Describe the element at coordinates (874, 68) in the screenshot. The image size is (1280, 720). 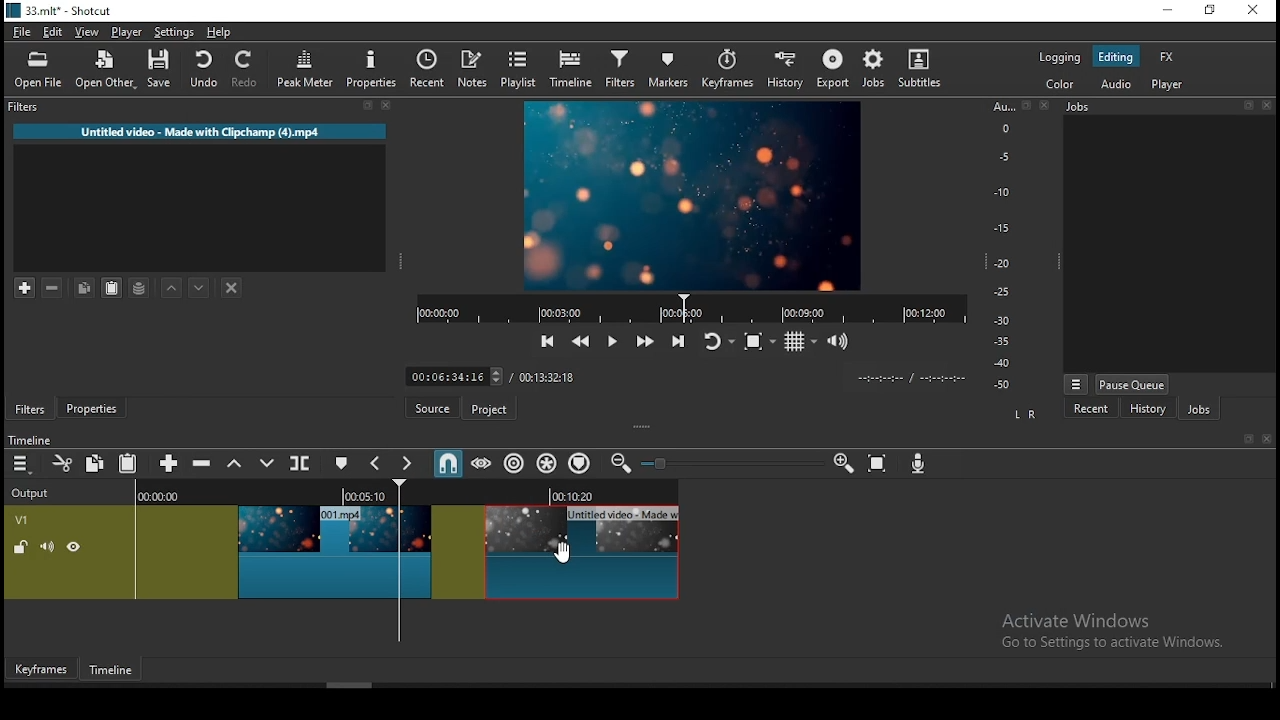
I see `jobs` at that location.